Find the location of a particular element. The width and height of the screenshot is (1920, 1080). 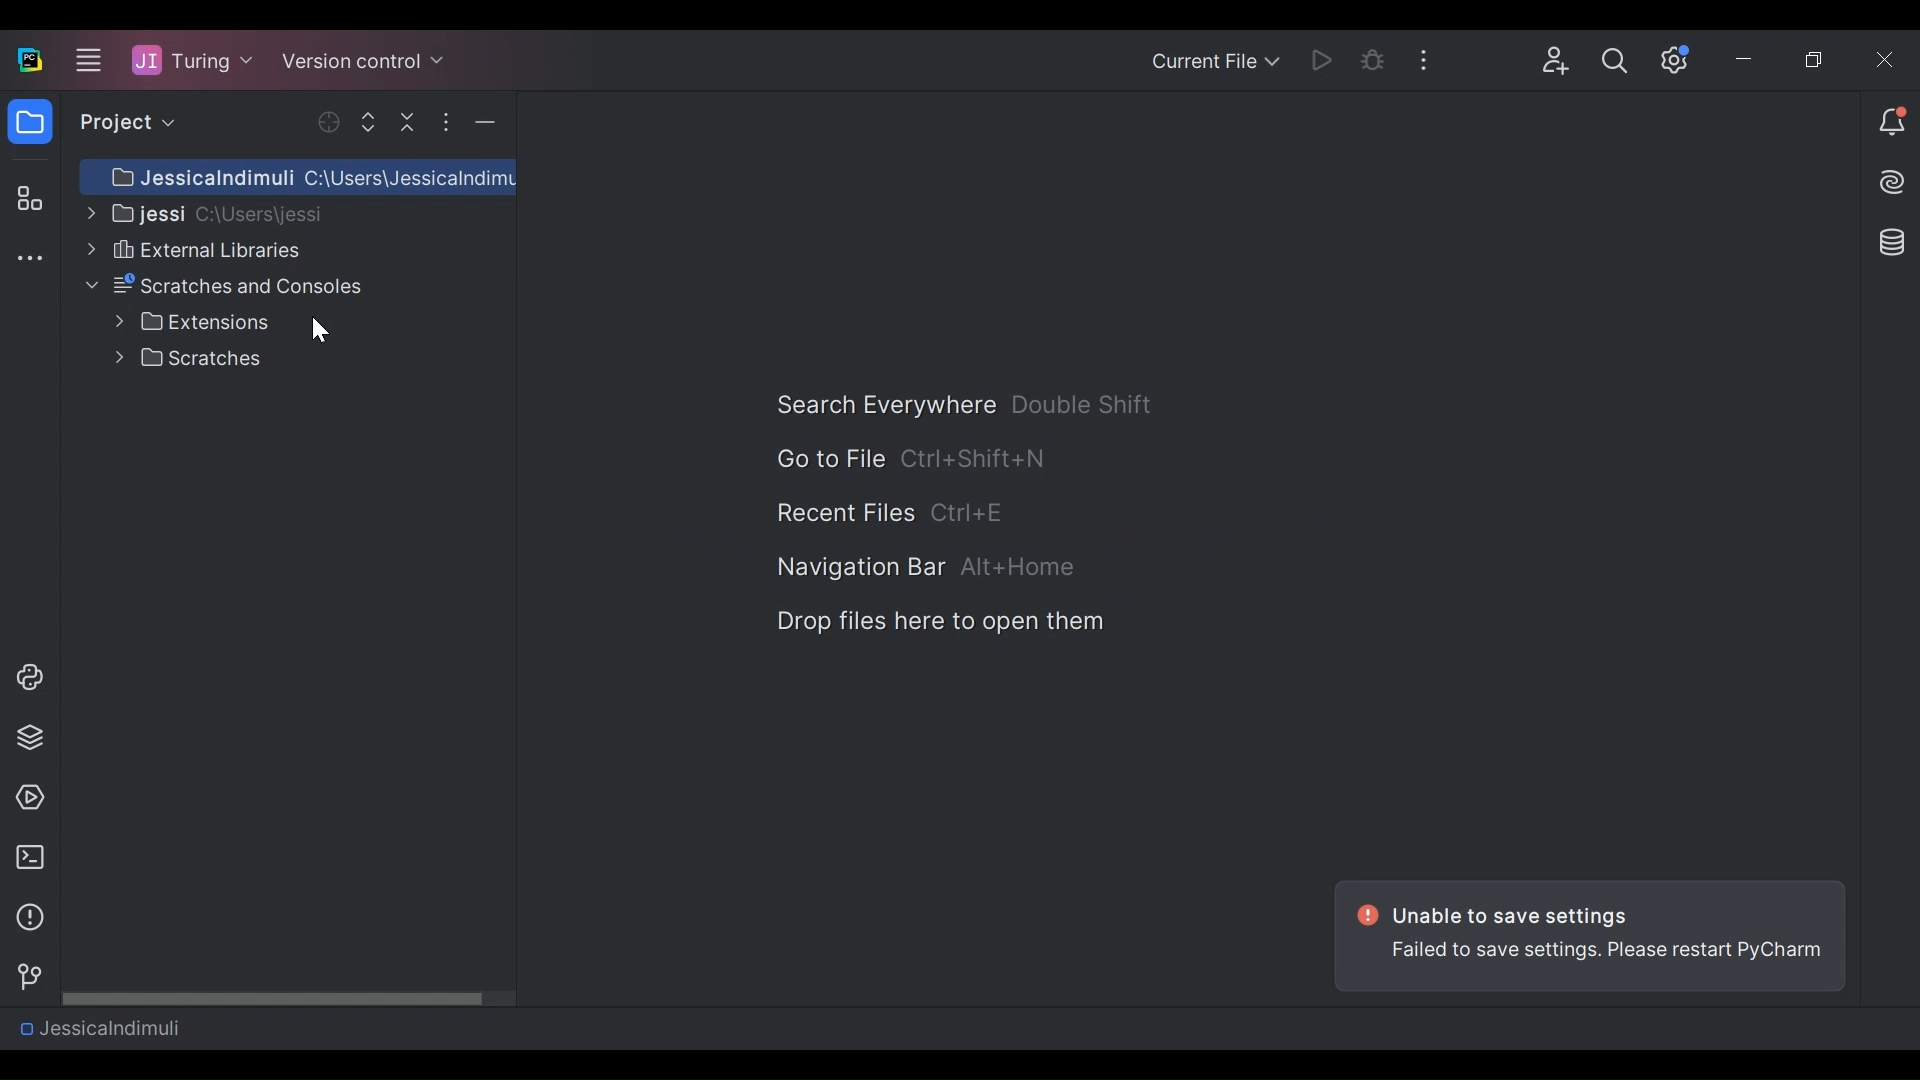

PyCharm Desktop Icon is located at coordinates (31, 61).